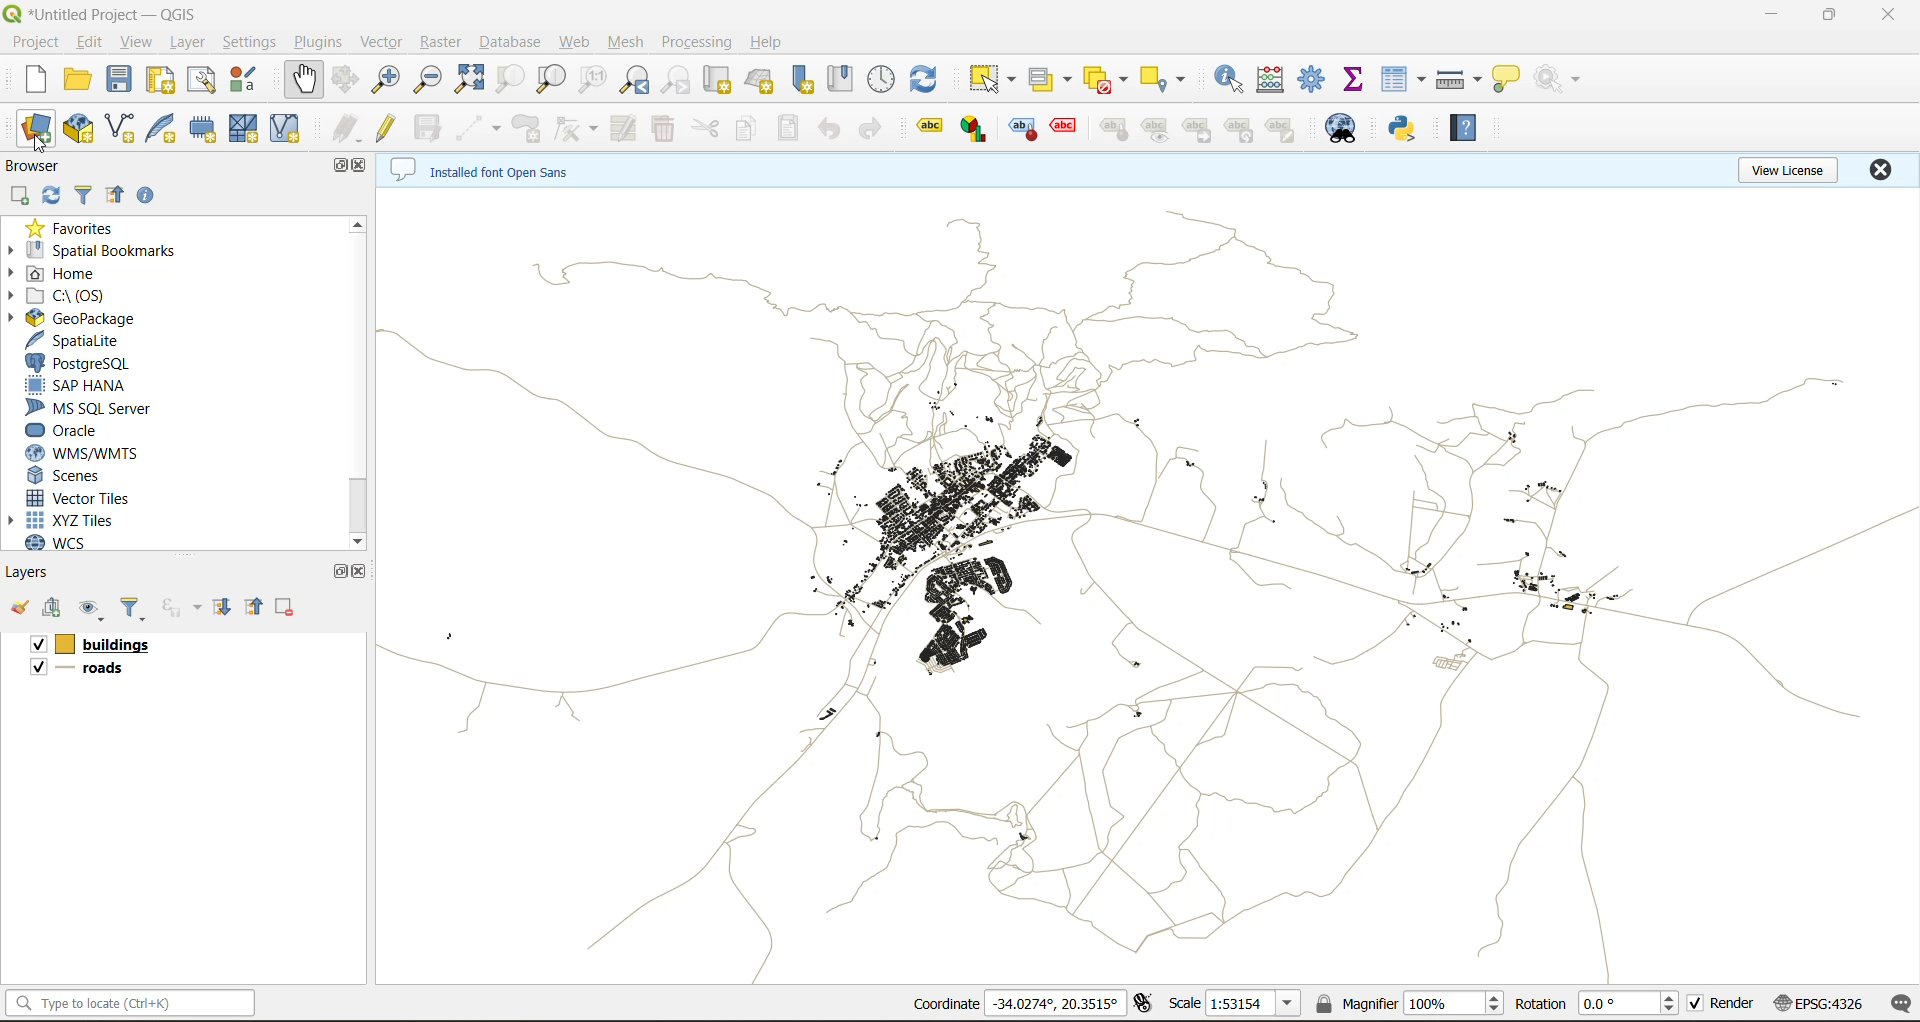 This screenshot has width=1920, height=1022. What do you see at coordinates (882, 80) in the screenshot?
I see `control panel` at bounding box center [882, 80].